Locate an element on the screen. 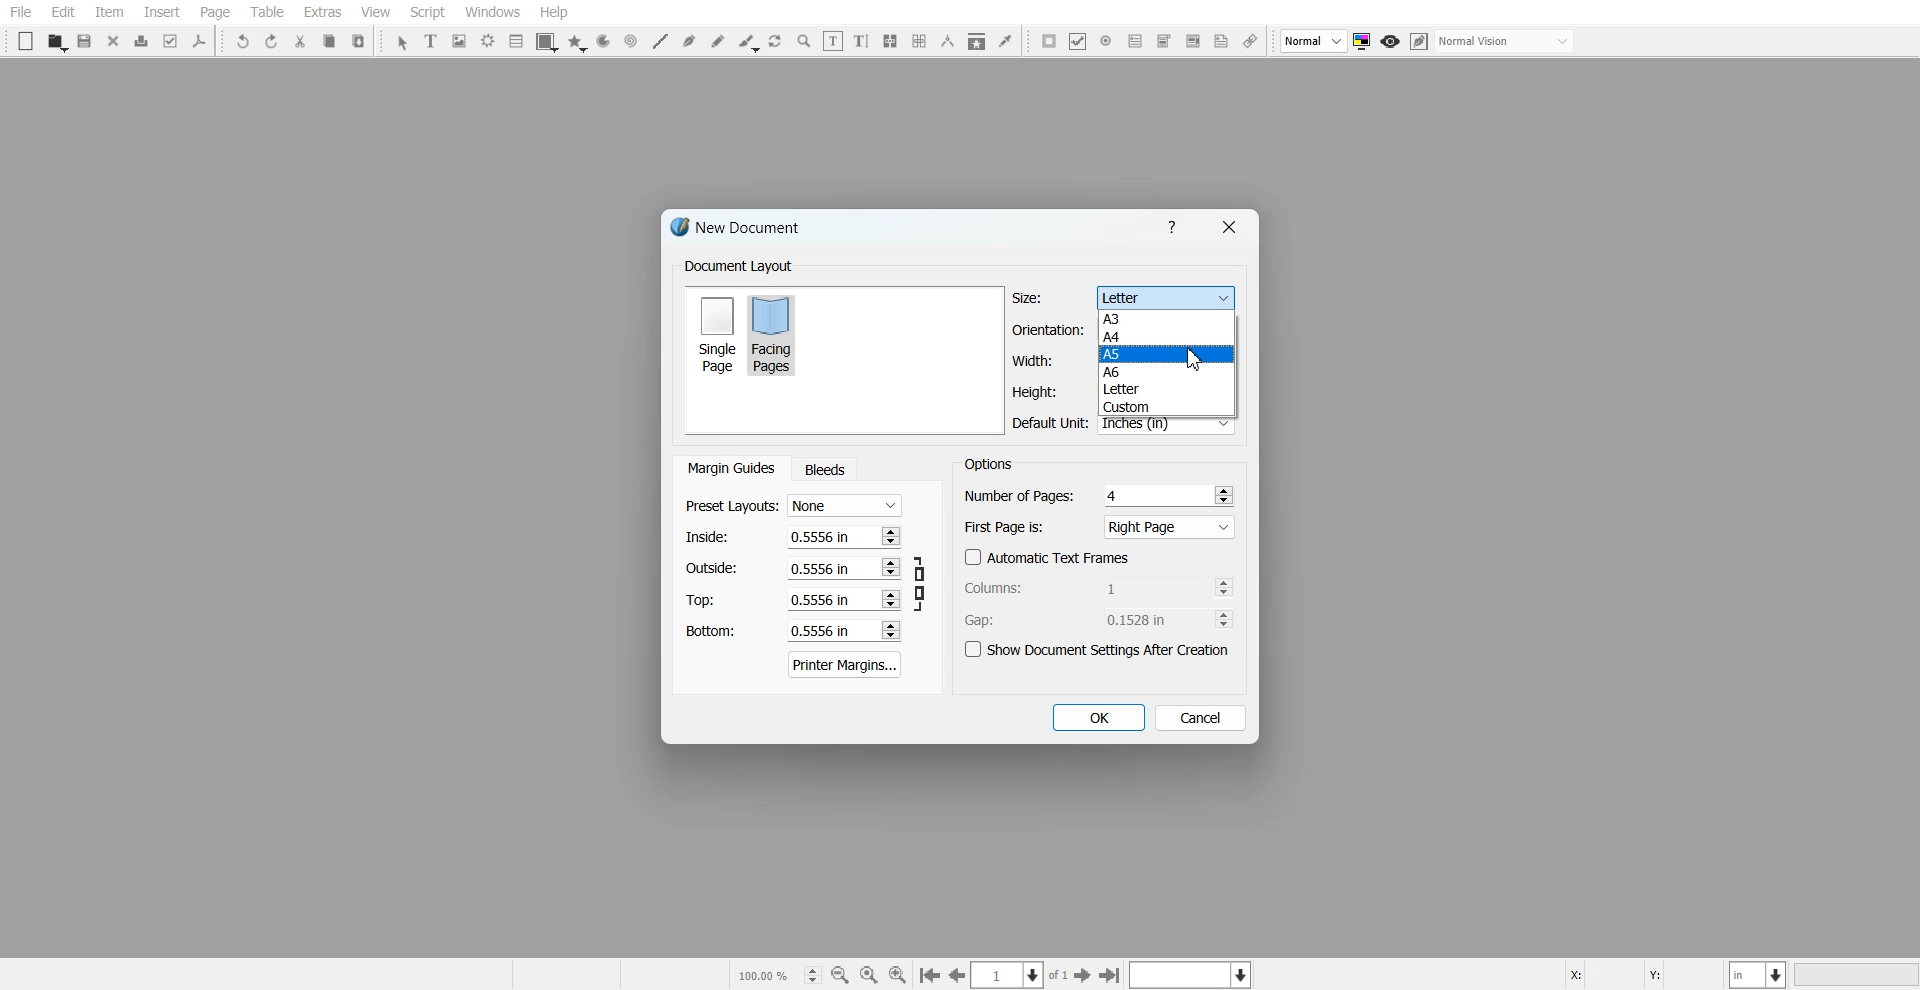 This screenshot has width=1920, height=990. Automatic Text Frames is located at coordinates (1048, 557).